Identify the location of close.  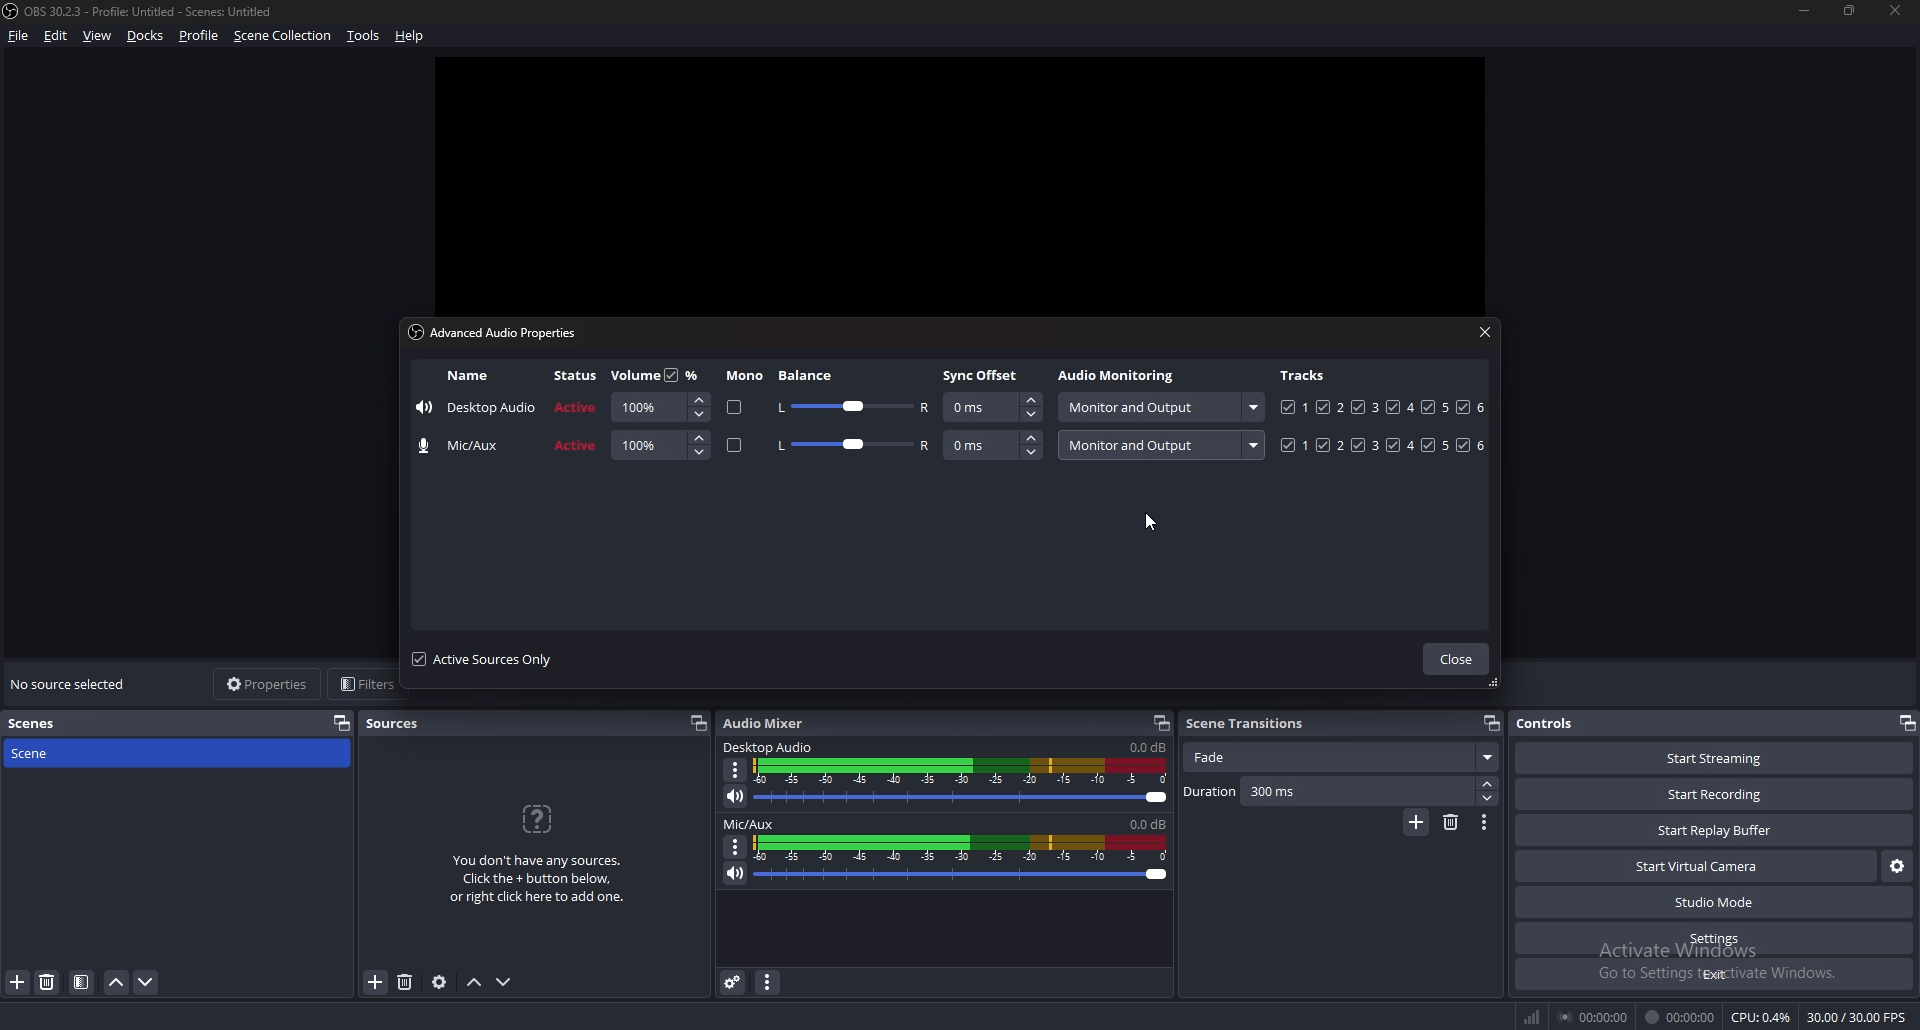
(1894, 8).